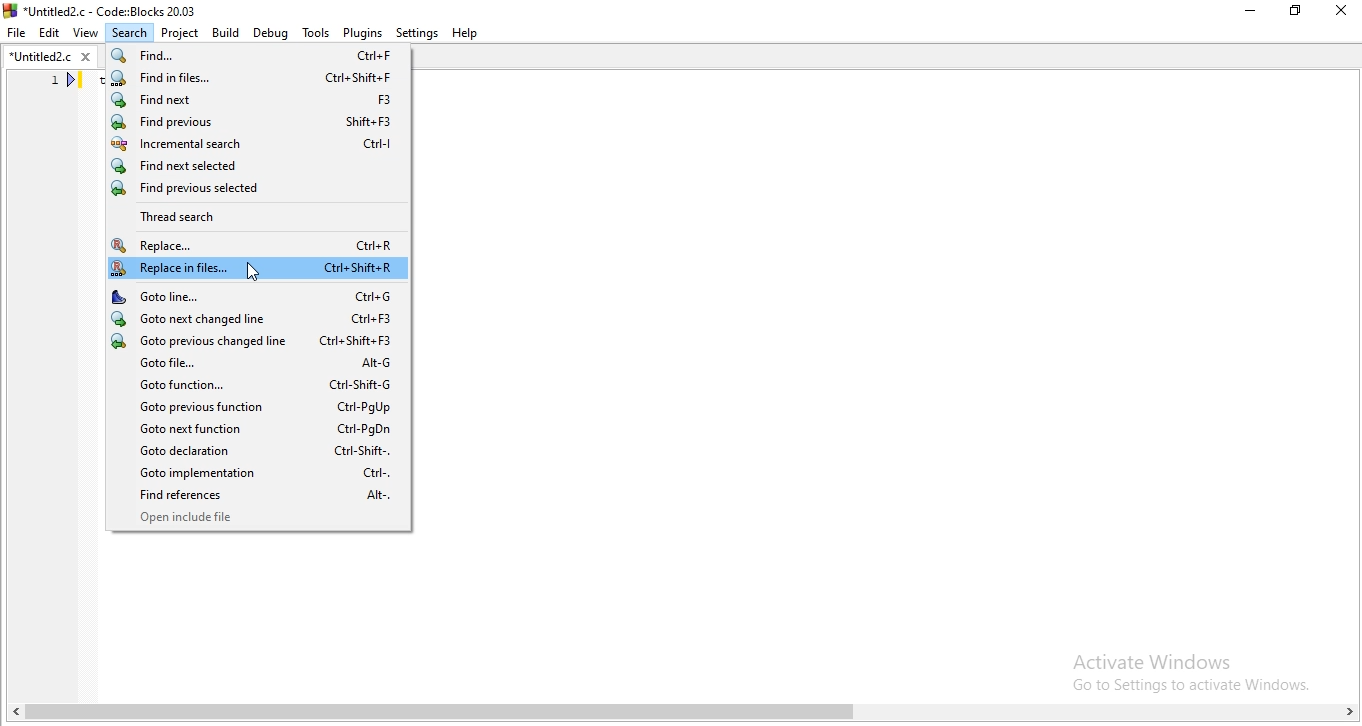 The height and width of the screenshot is (726, 1362). I want to click on Incremental search, so click(257, 145).